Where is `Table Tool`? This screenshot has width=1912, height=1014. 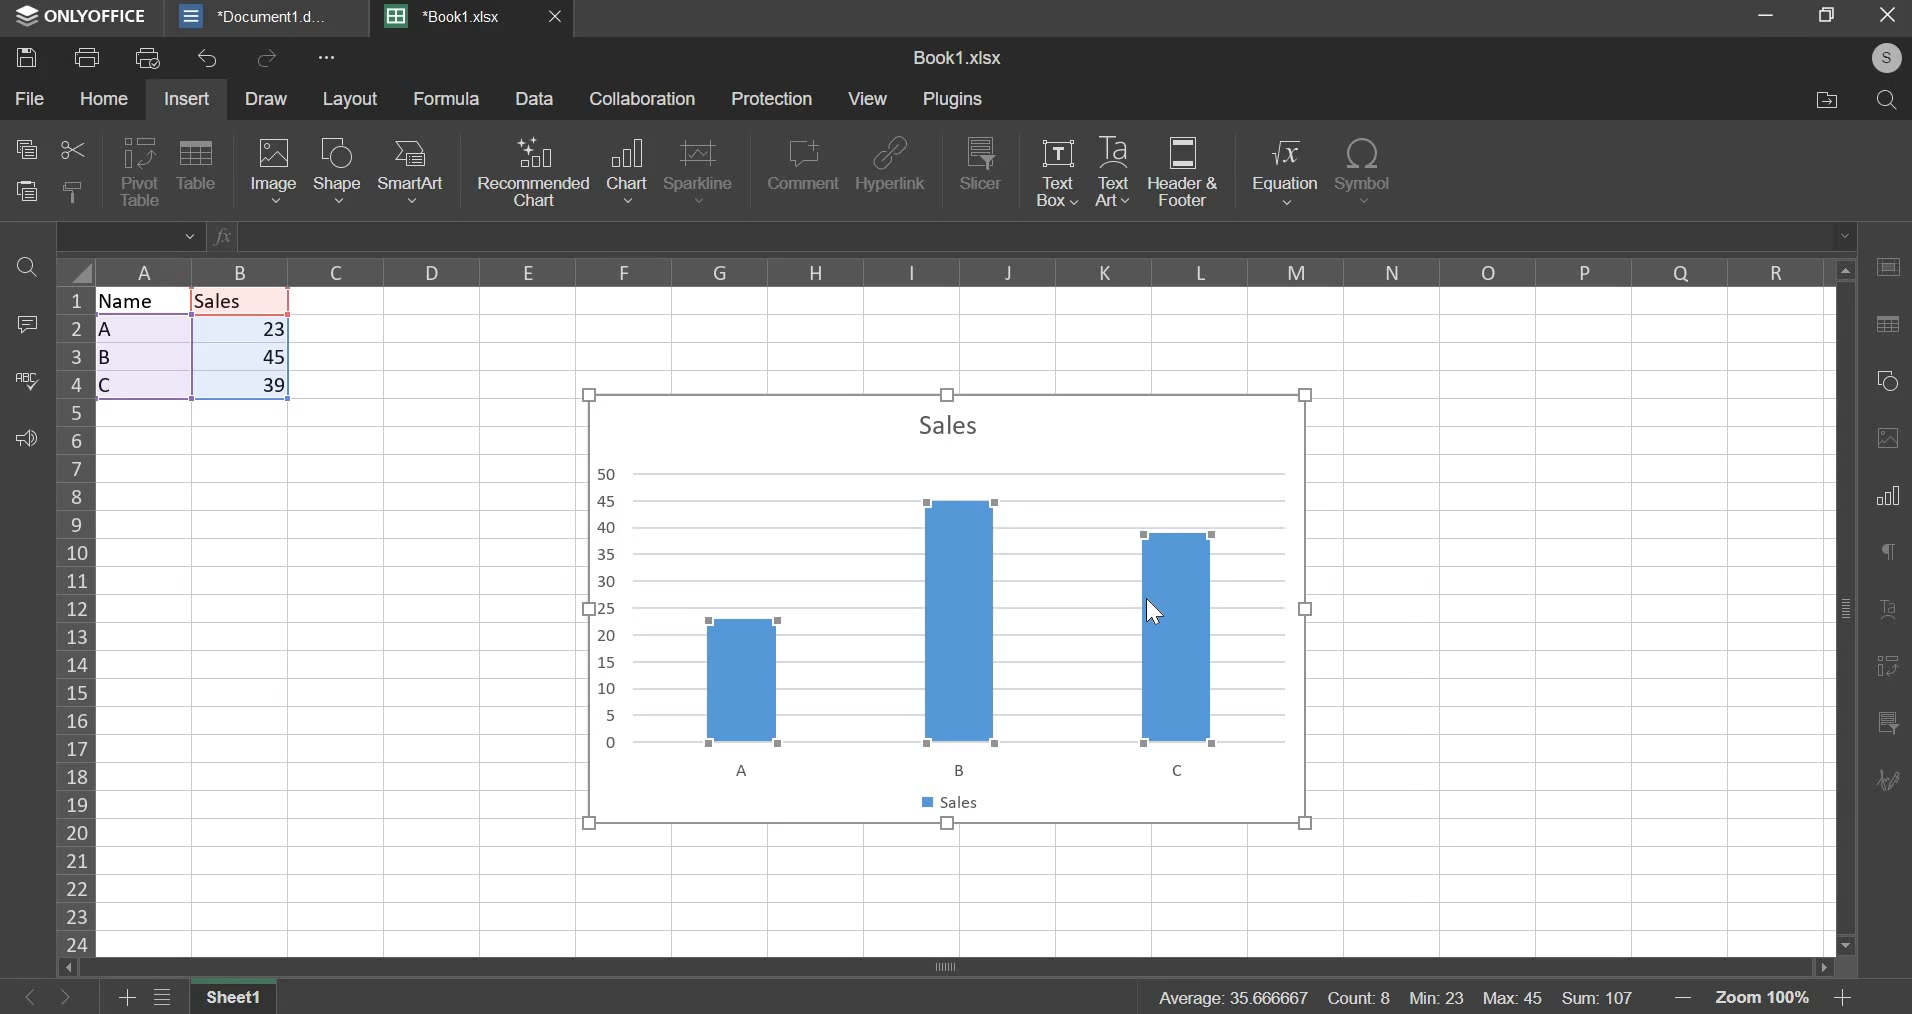
Table Tool is located at coordinates (1887, 266).